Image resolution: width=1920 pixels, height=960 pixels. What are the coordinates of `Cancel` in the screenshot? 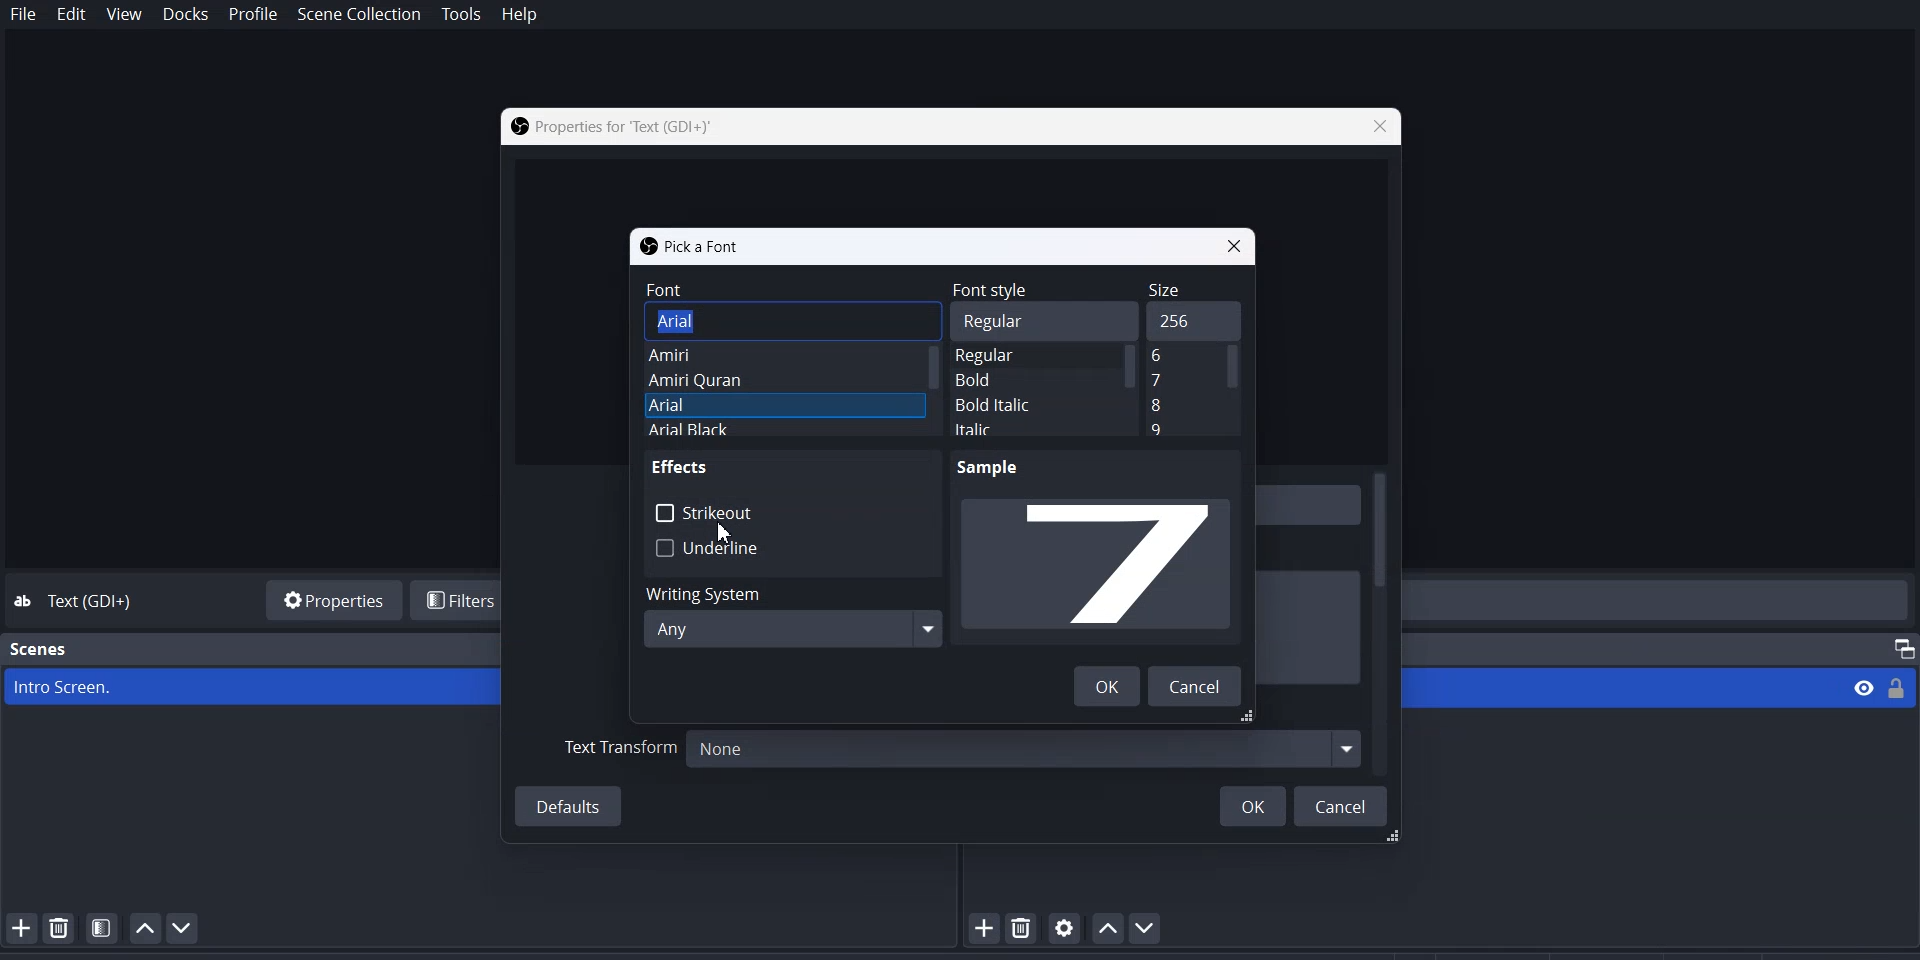 It's located at (1200, 686).